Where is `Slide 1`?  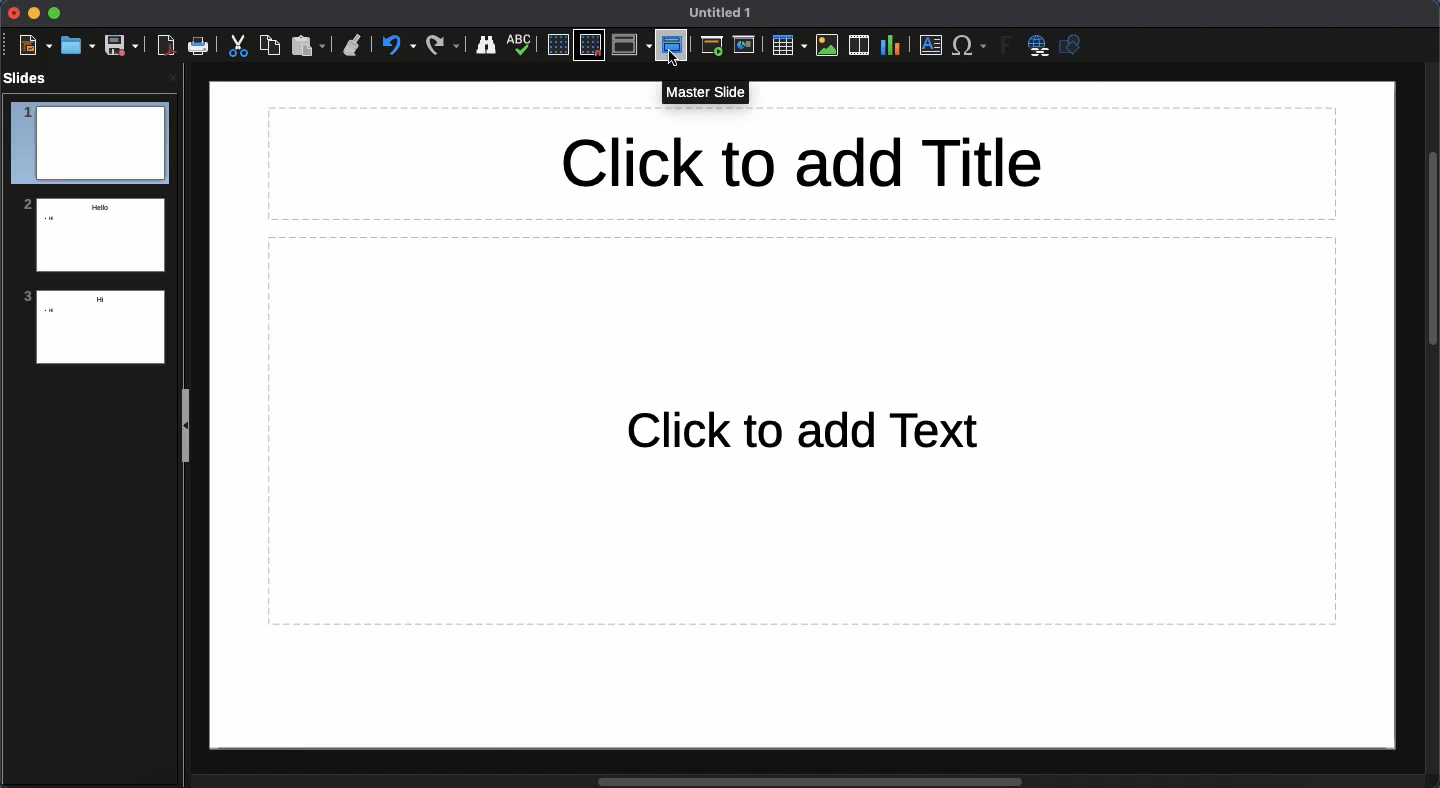 Slide 1 is located at coordinates (92, 143).